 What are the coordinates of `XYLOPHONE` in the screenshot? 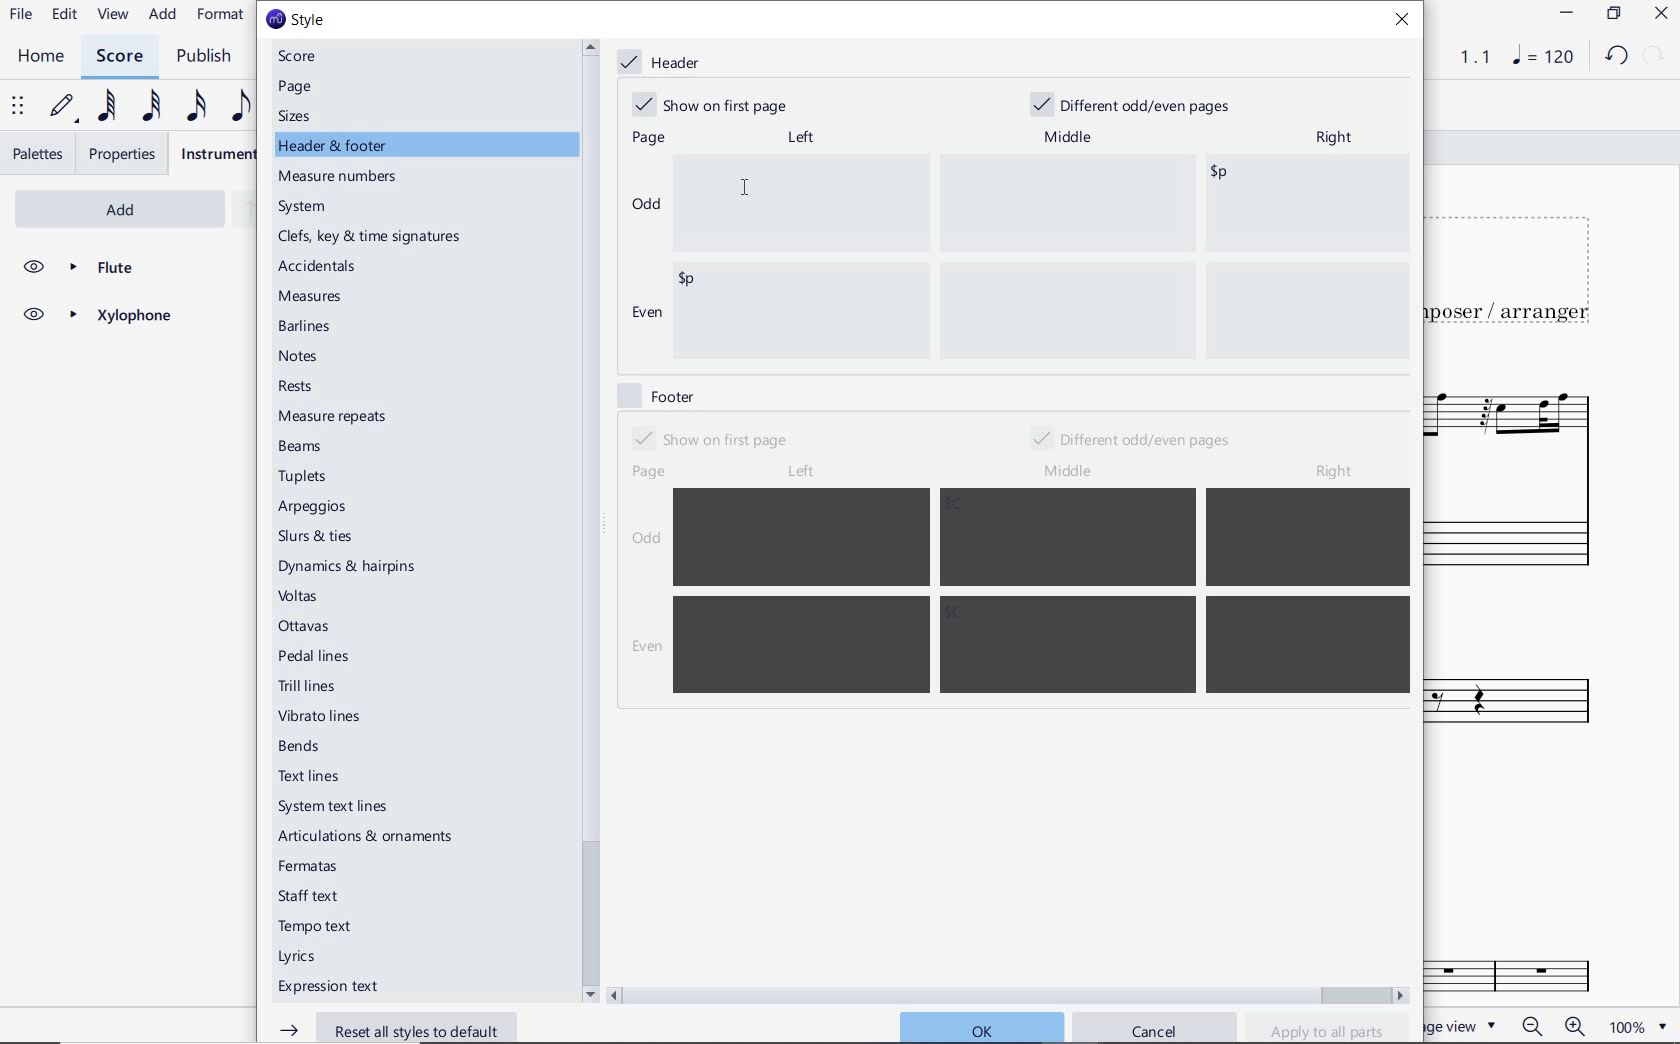 It's located at (96, 318).